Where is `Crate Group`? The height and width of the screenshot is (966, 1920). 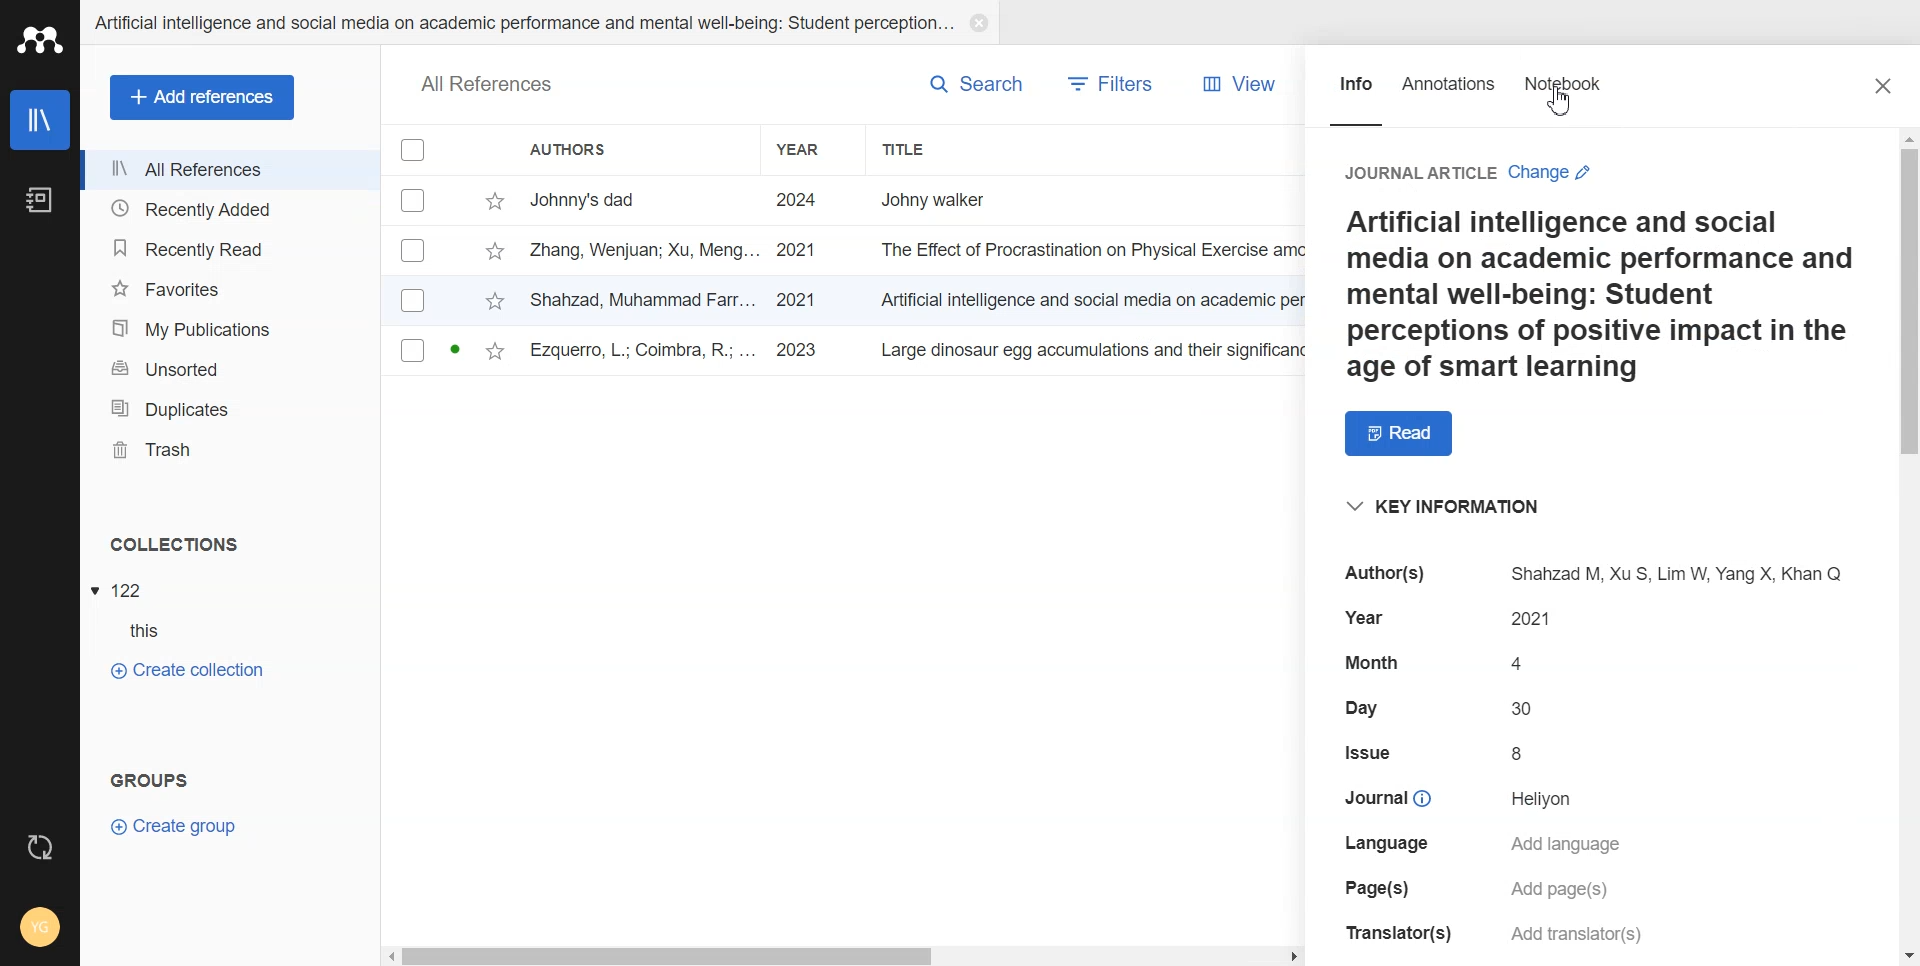 Crate Group is located at coordinates (174, 825).